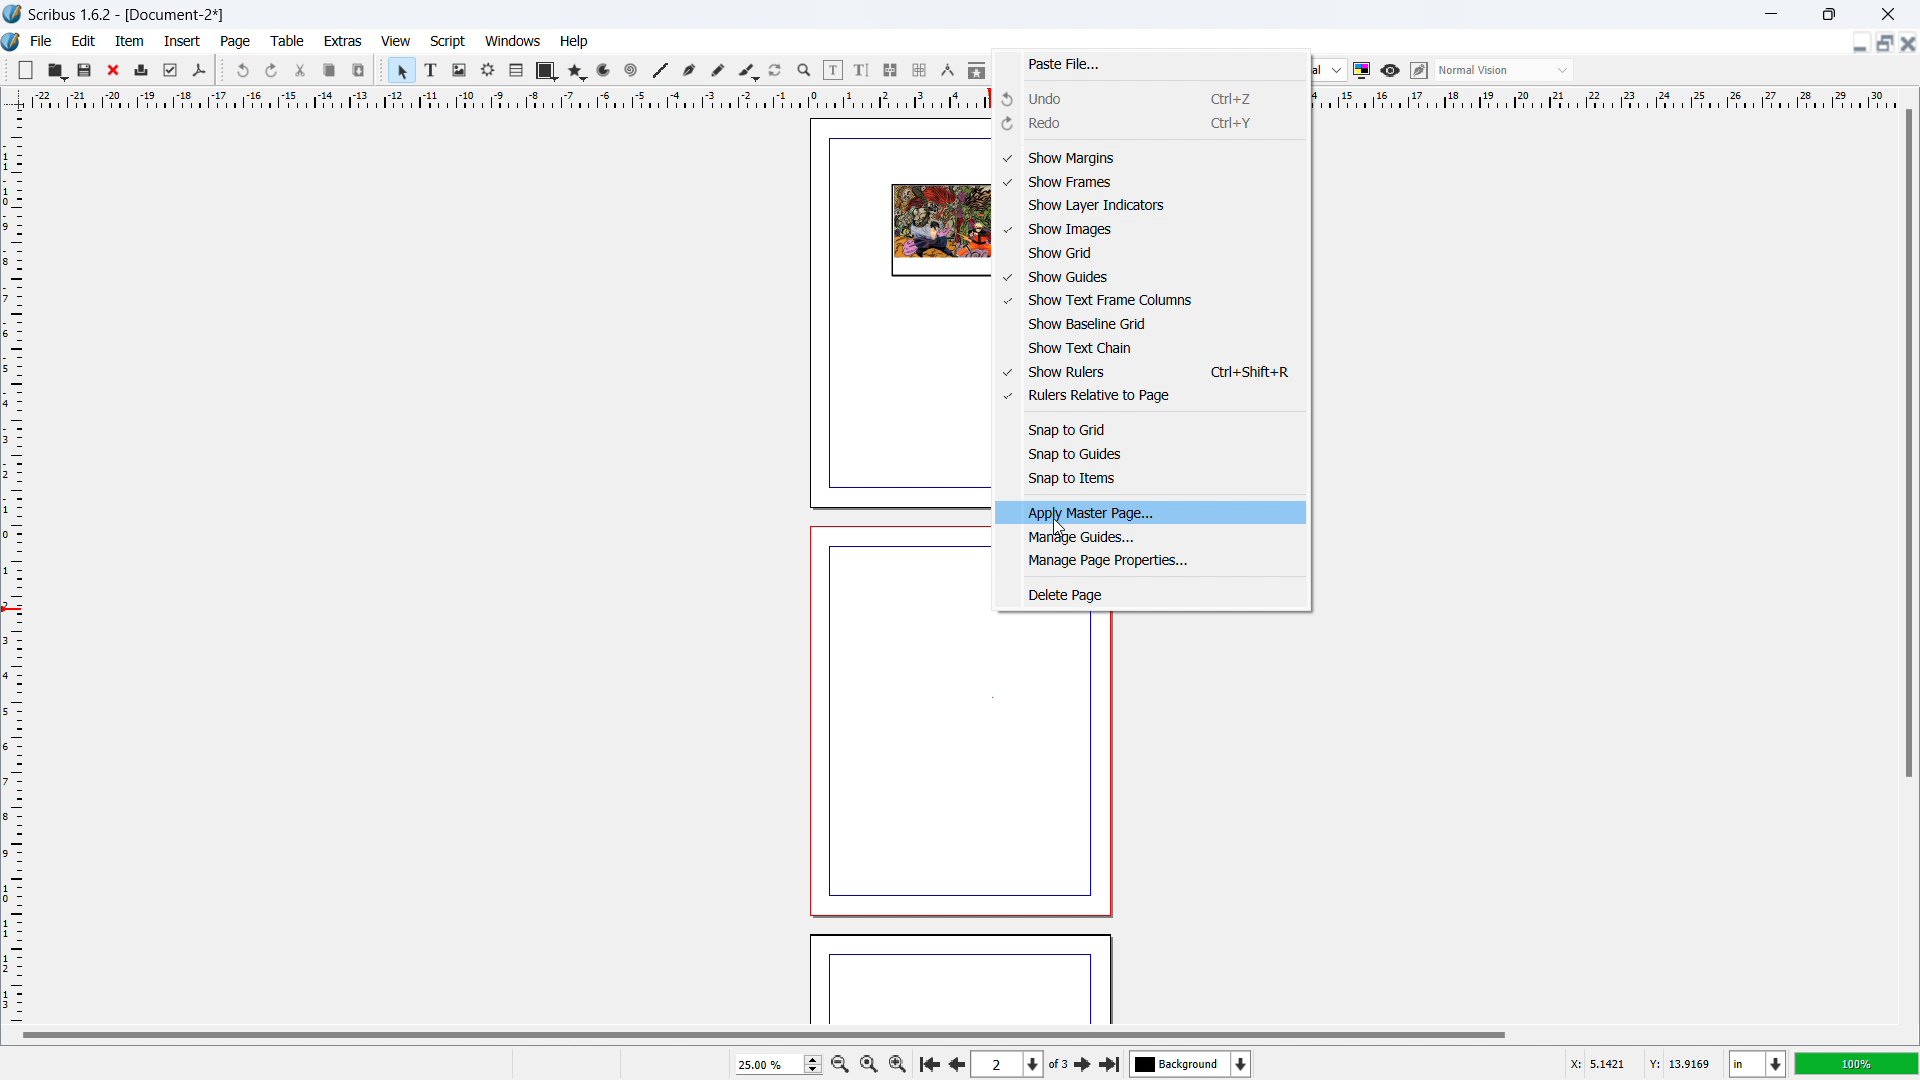  What do you see at coordinates (1827, 14) in the screenshot?
I see `maximize window` at bounding box center [1827, 14].